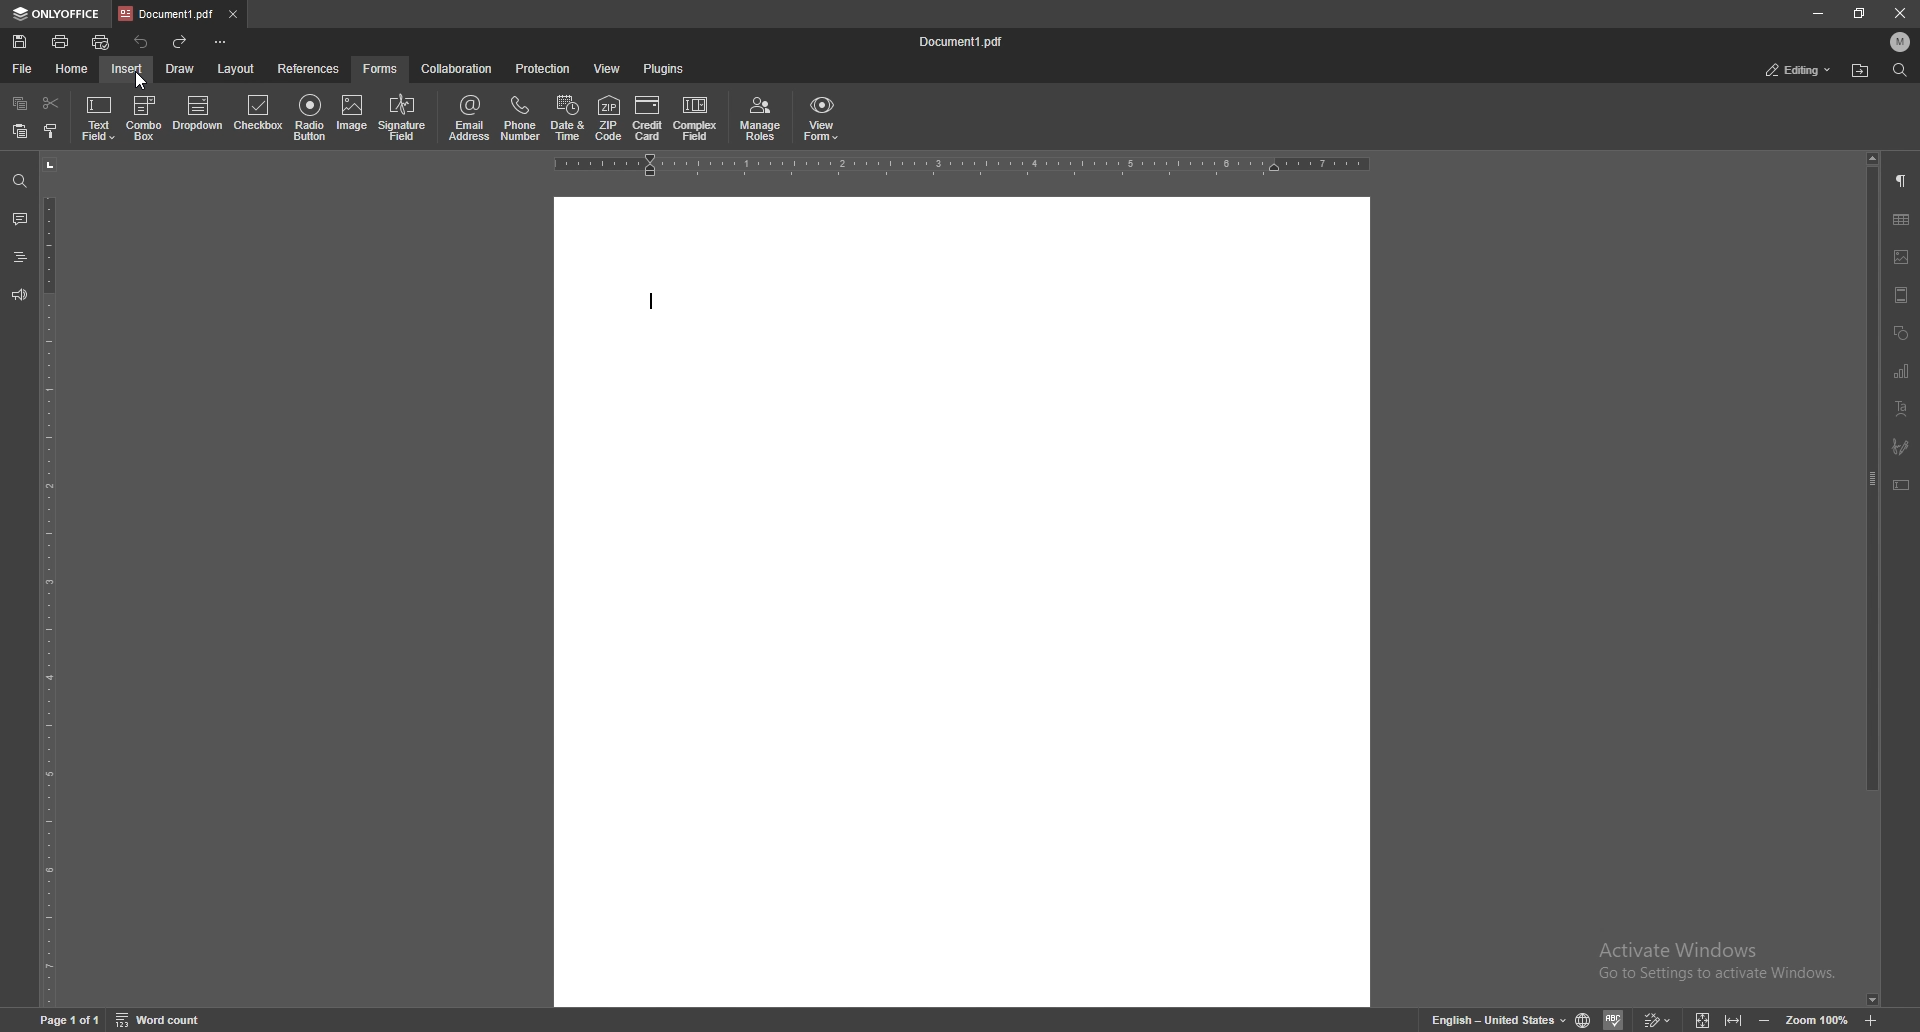  Describe the element at coordinates (21, 69) in the screenshot. I see `file` at that location.